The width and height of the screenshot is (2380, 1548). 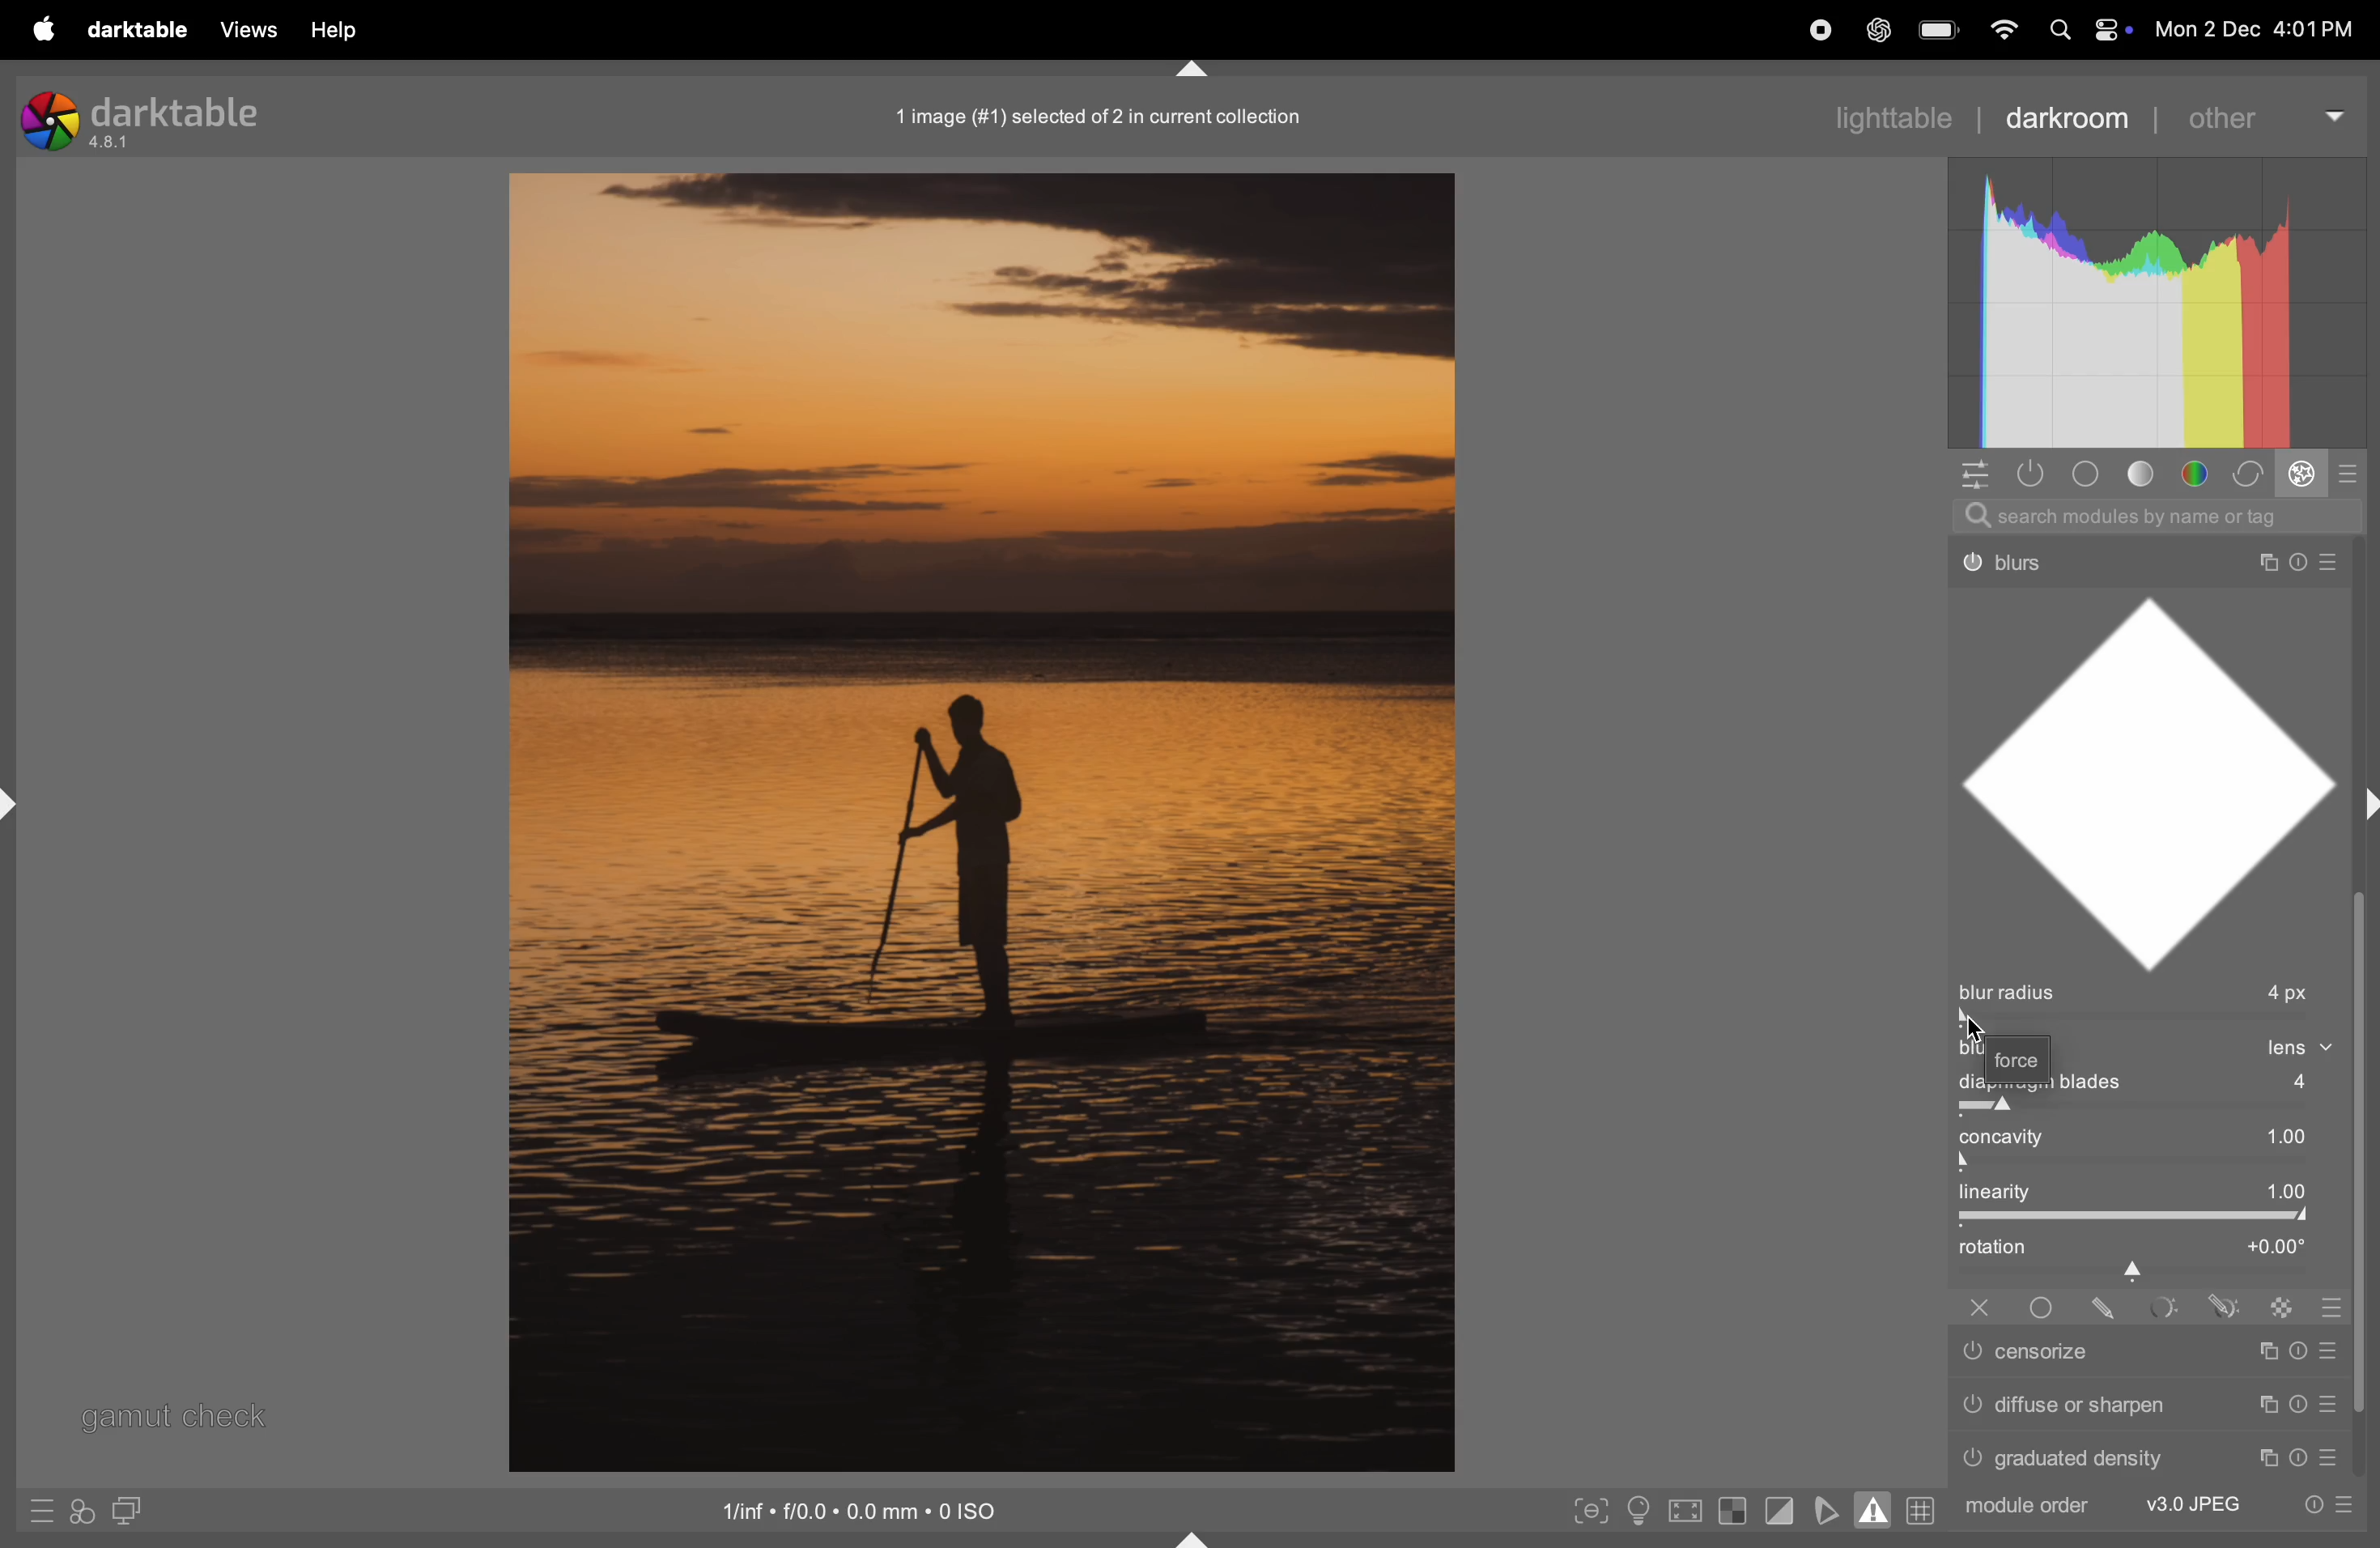 I want to click on , so click(x=2338, y=1308).